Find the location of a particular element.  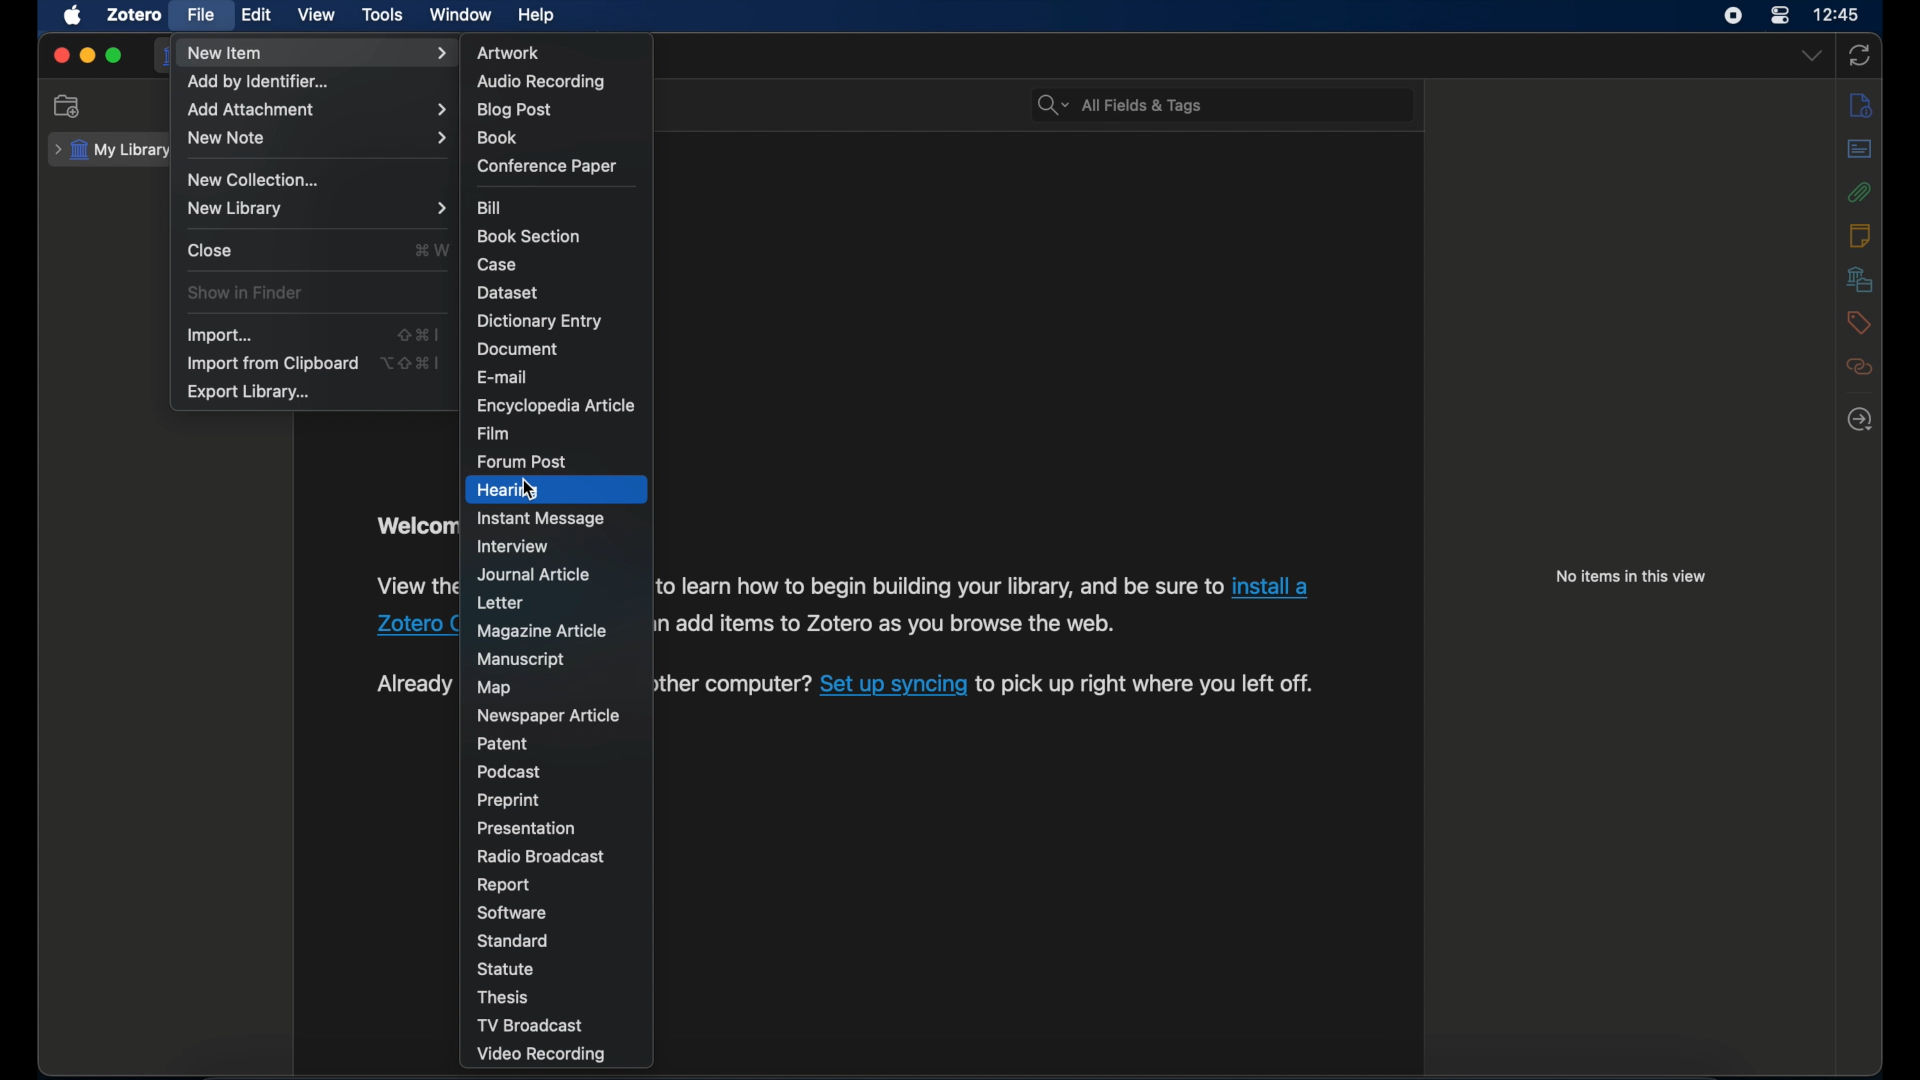

import is located at coordinates (220, 335).